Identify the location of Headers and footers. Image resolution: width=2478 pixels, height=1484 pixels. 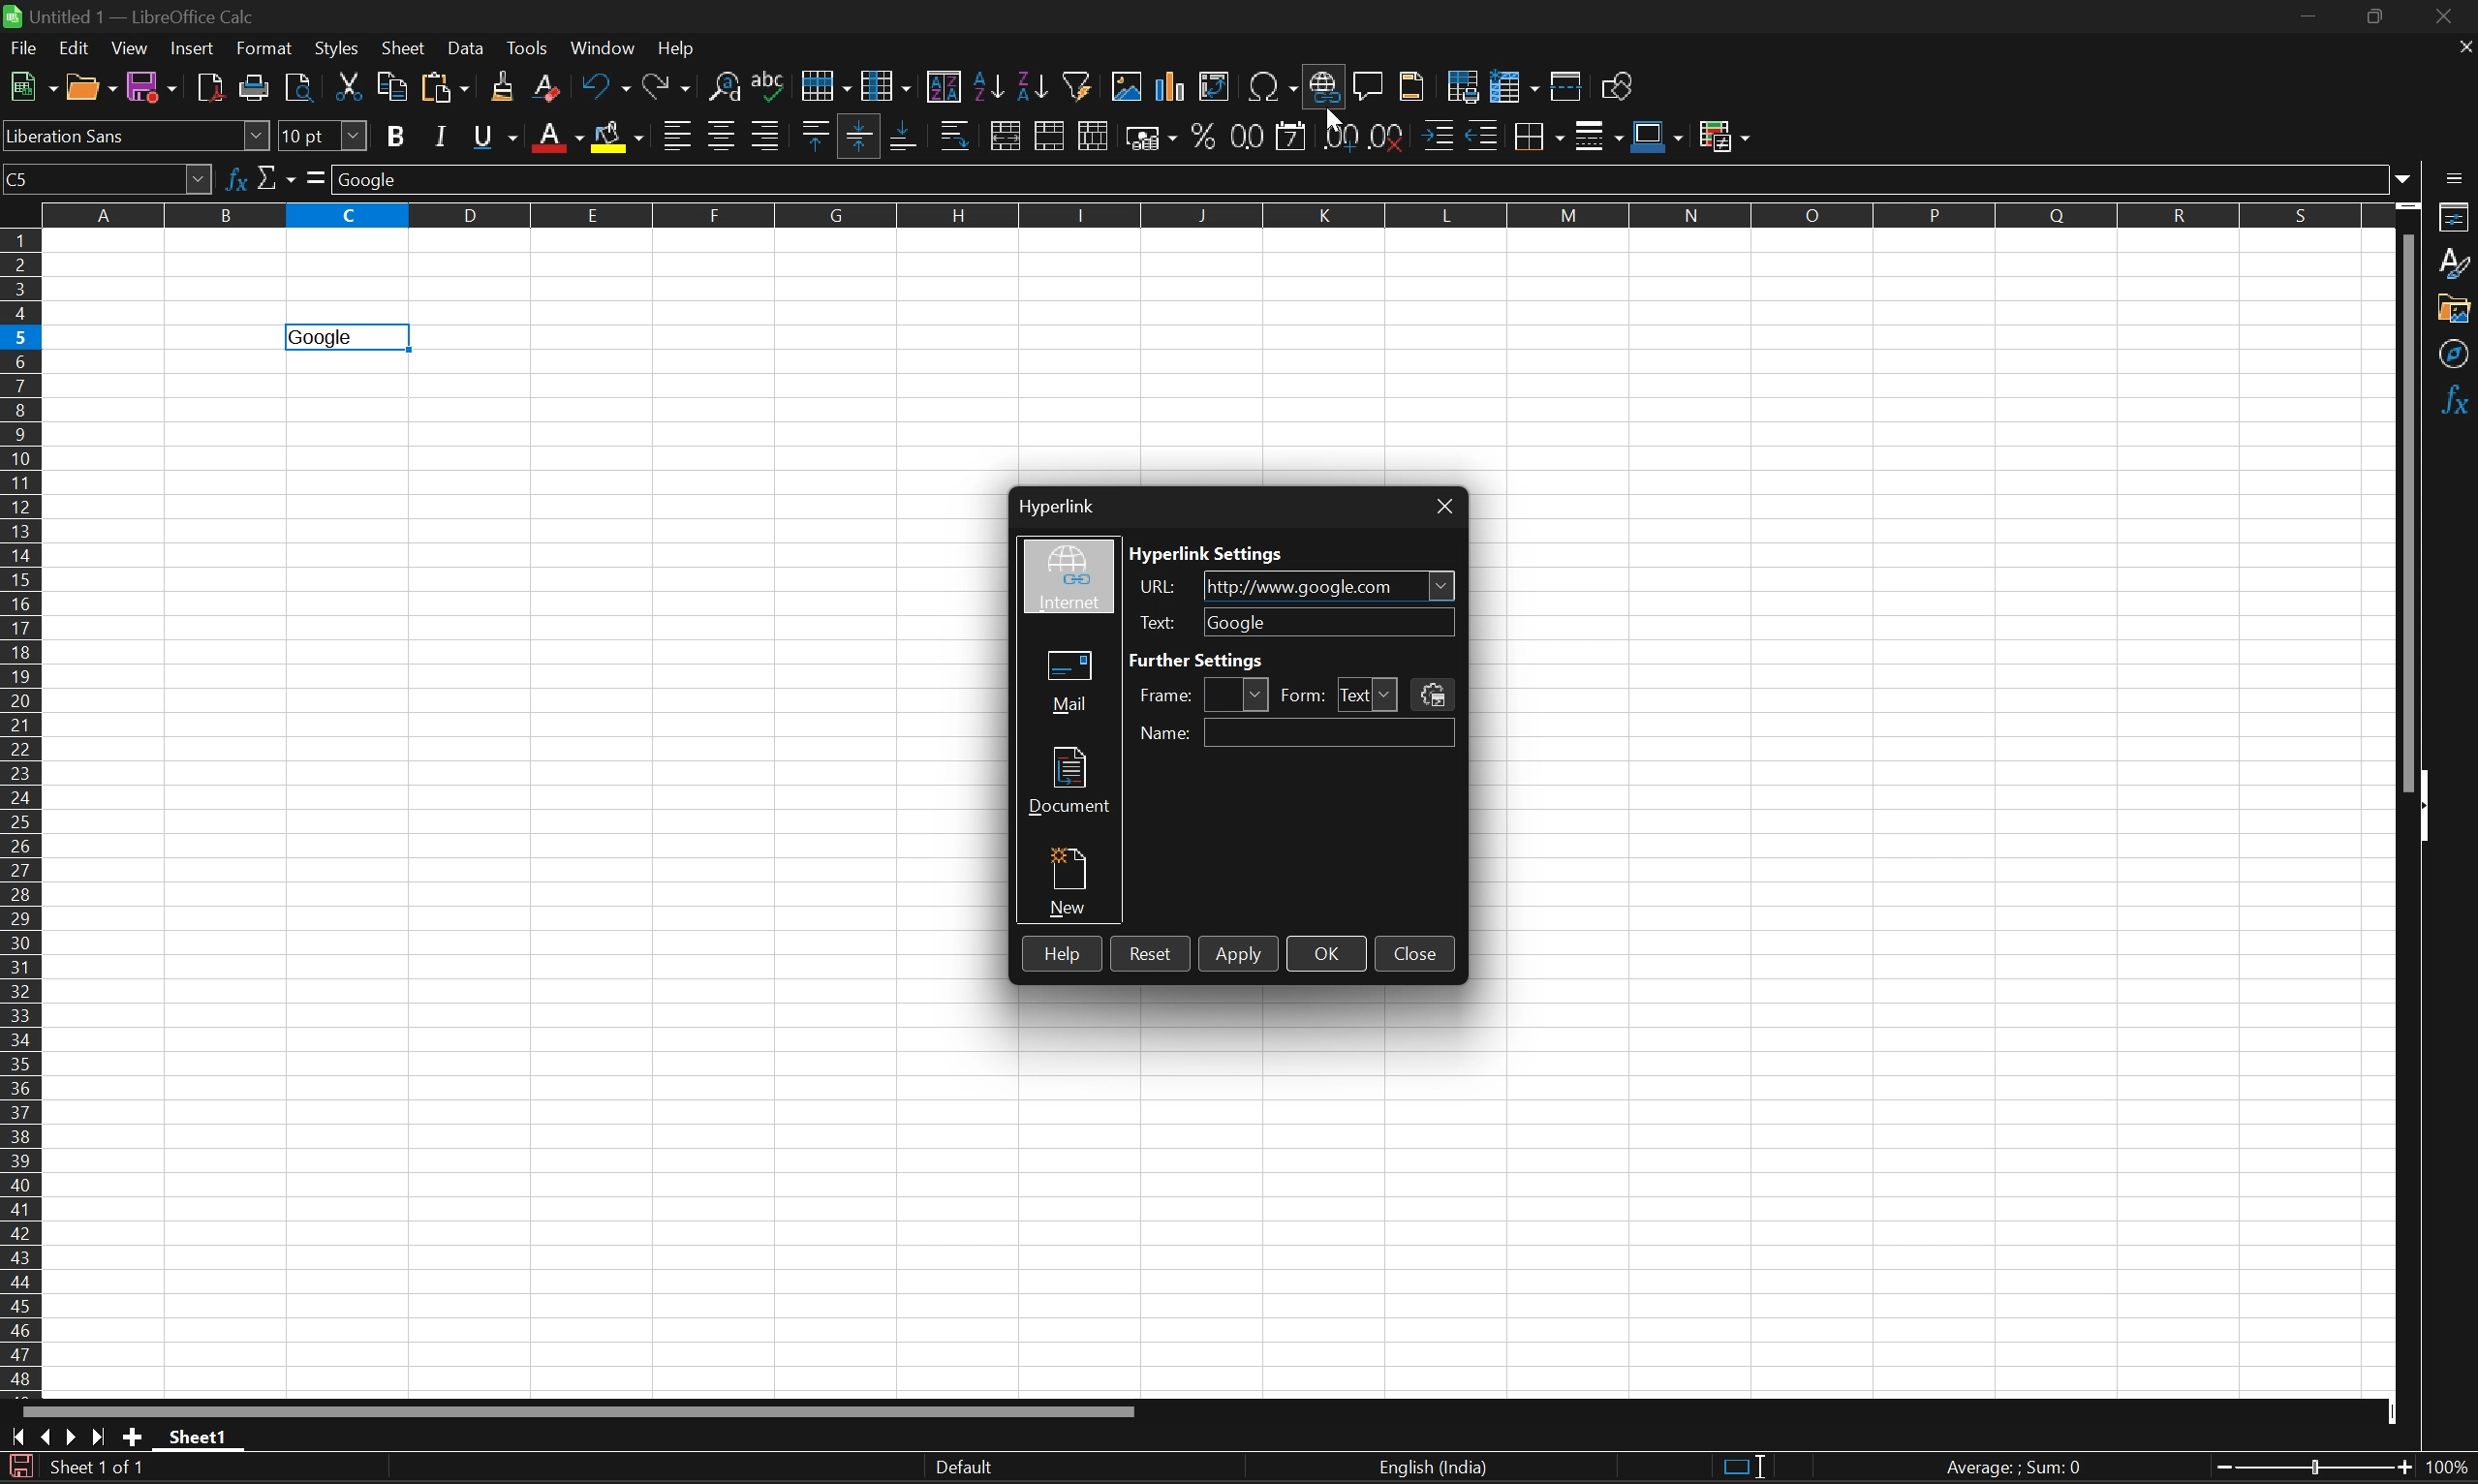
(1413, 84).